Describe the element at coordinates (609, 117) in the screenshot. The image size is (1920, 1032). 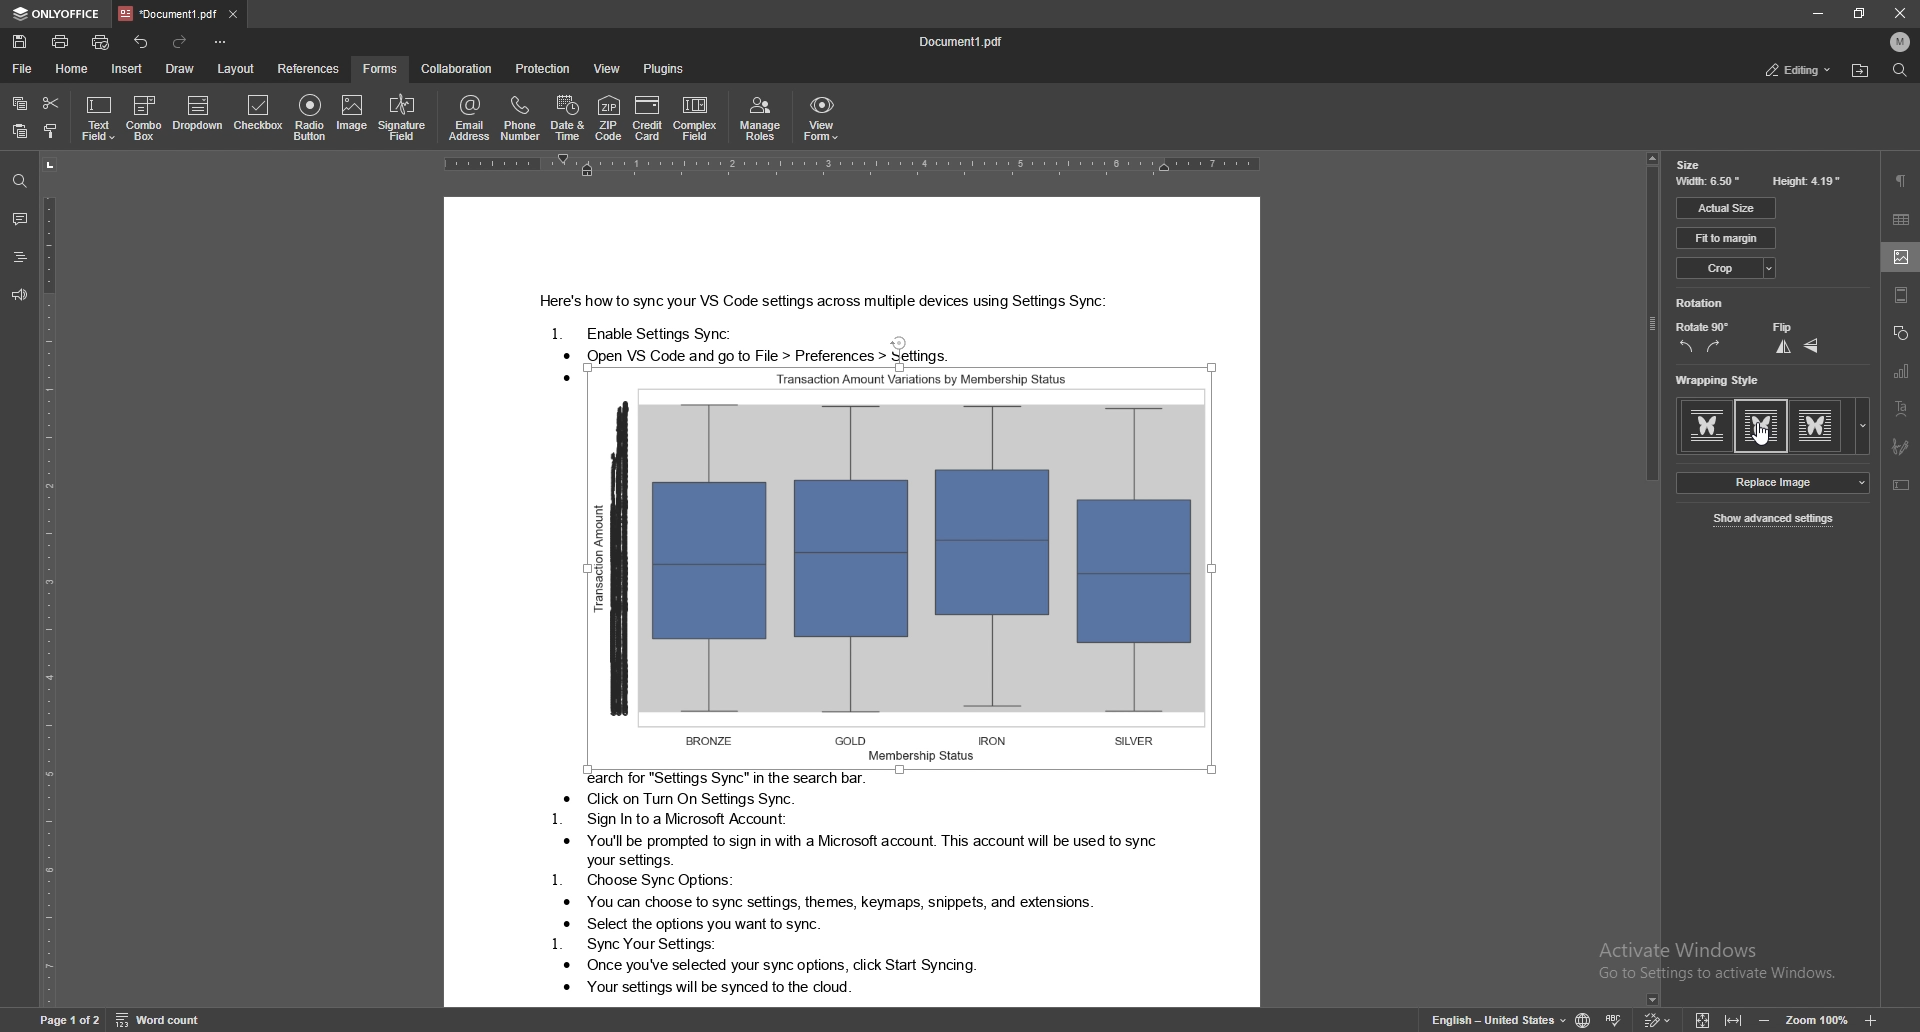
I see `zip code` at that location.